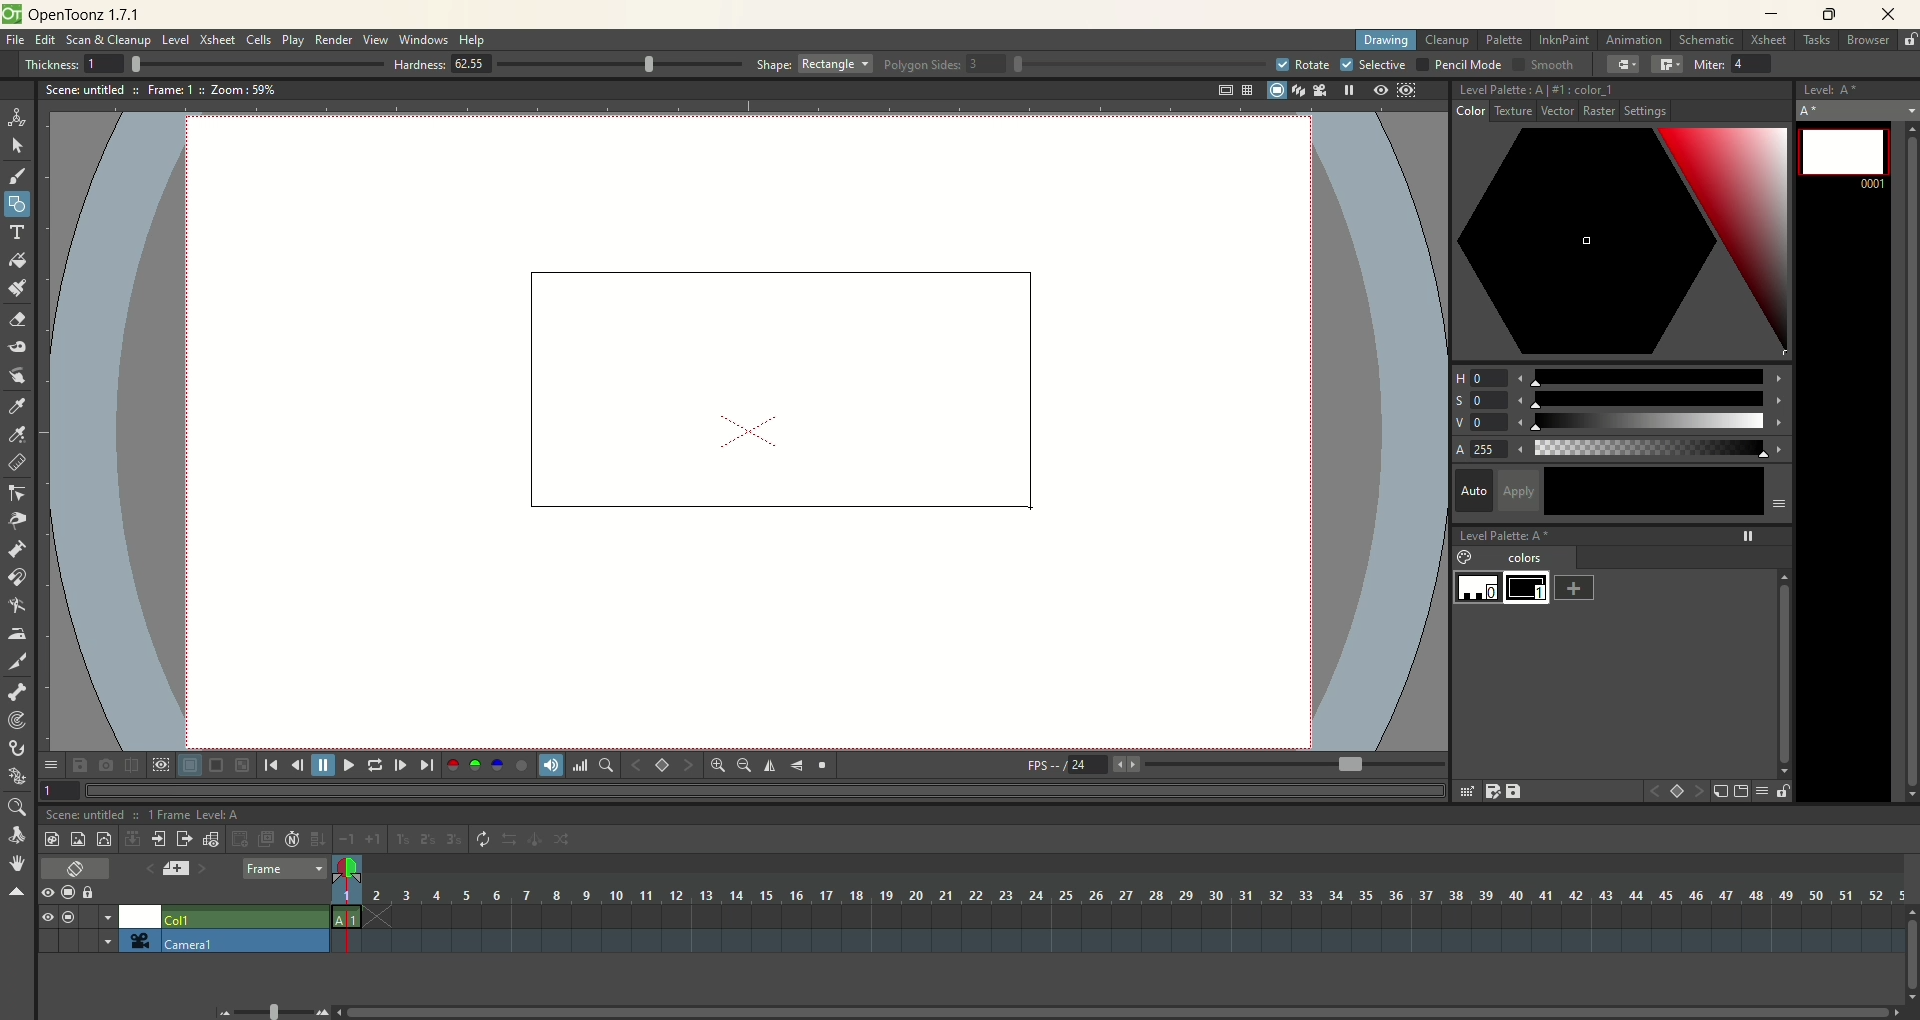 The height and width of the screenshot is (1020, 1920). I want to click on histogram, so click(580, 765).